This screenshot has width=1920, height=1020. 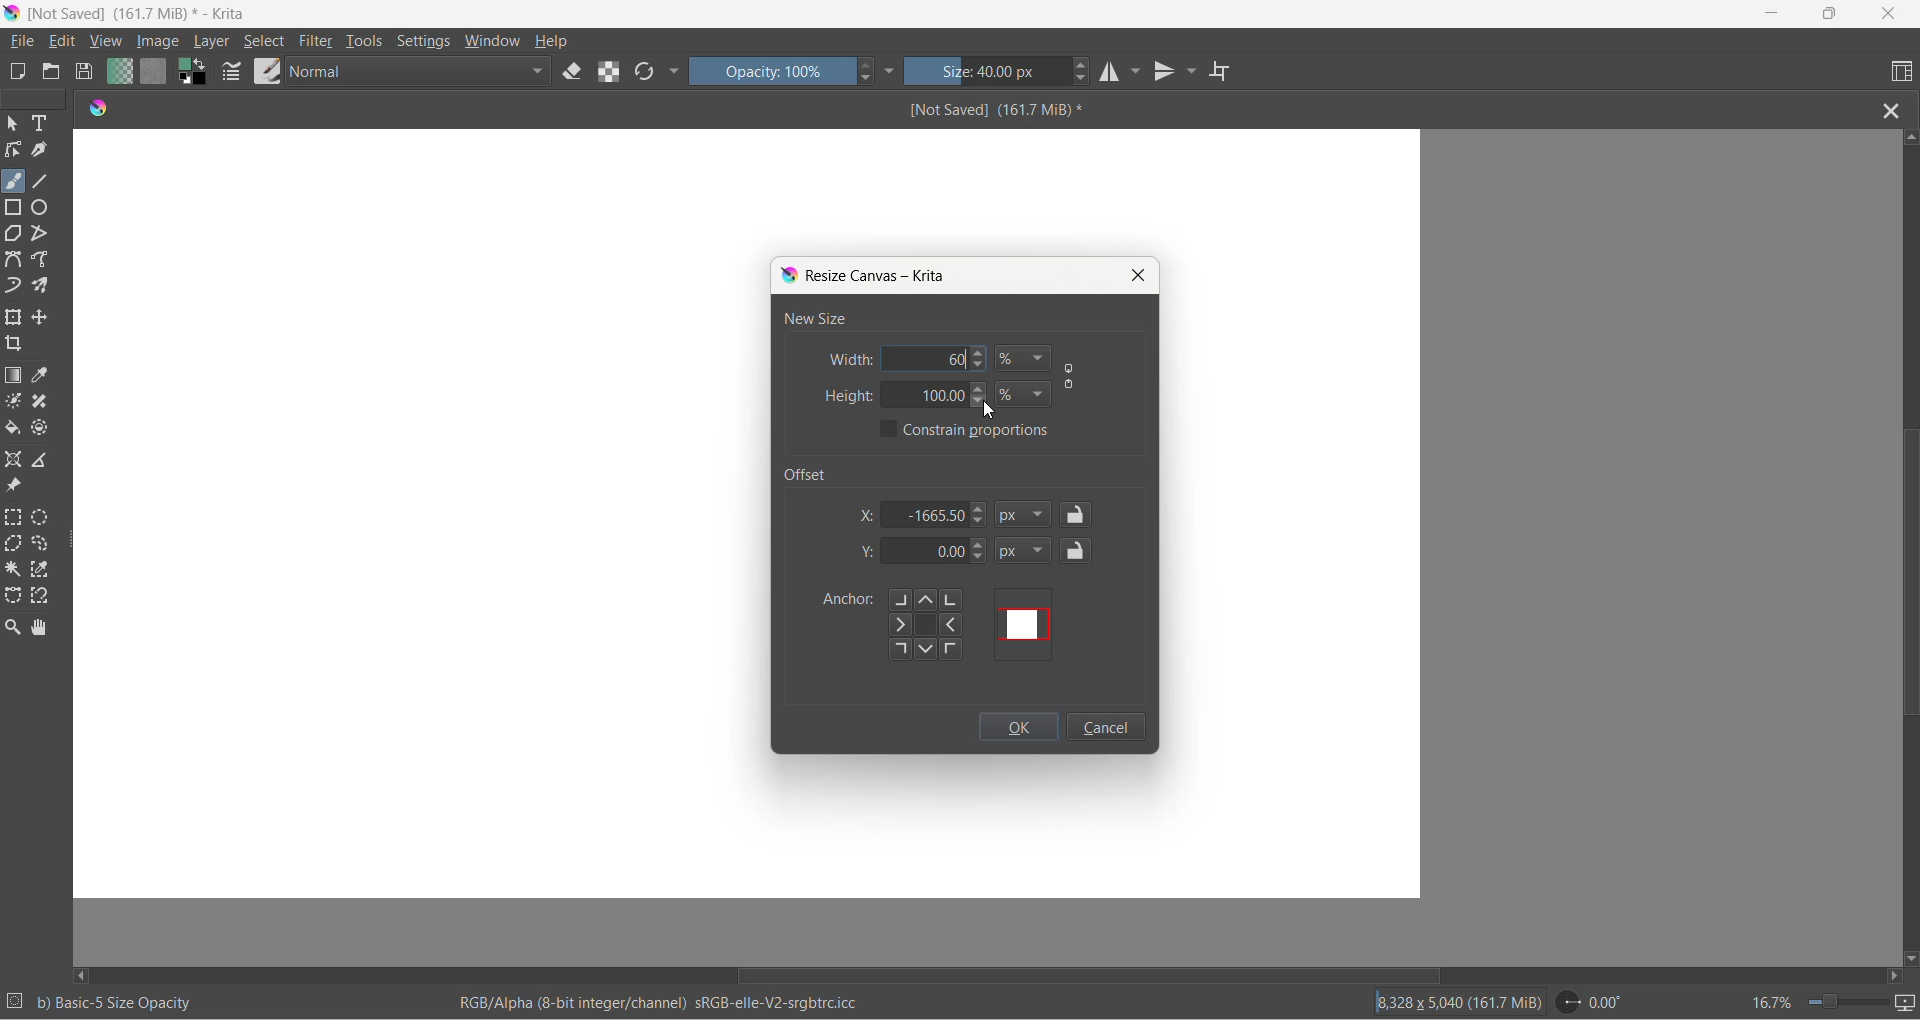 I want to click on lock offset x value, so click(x=1077, y=515).